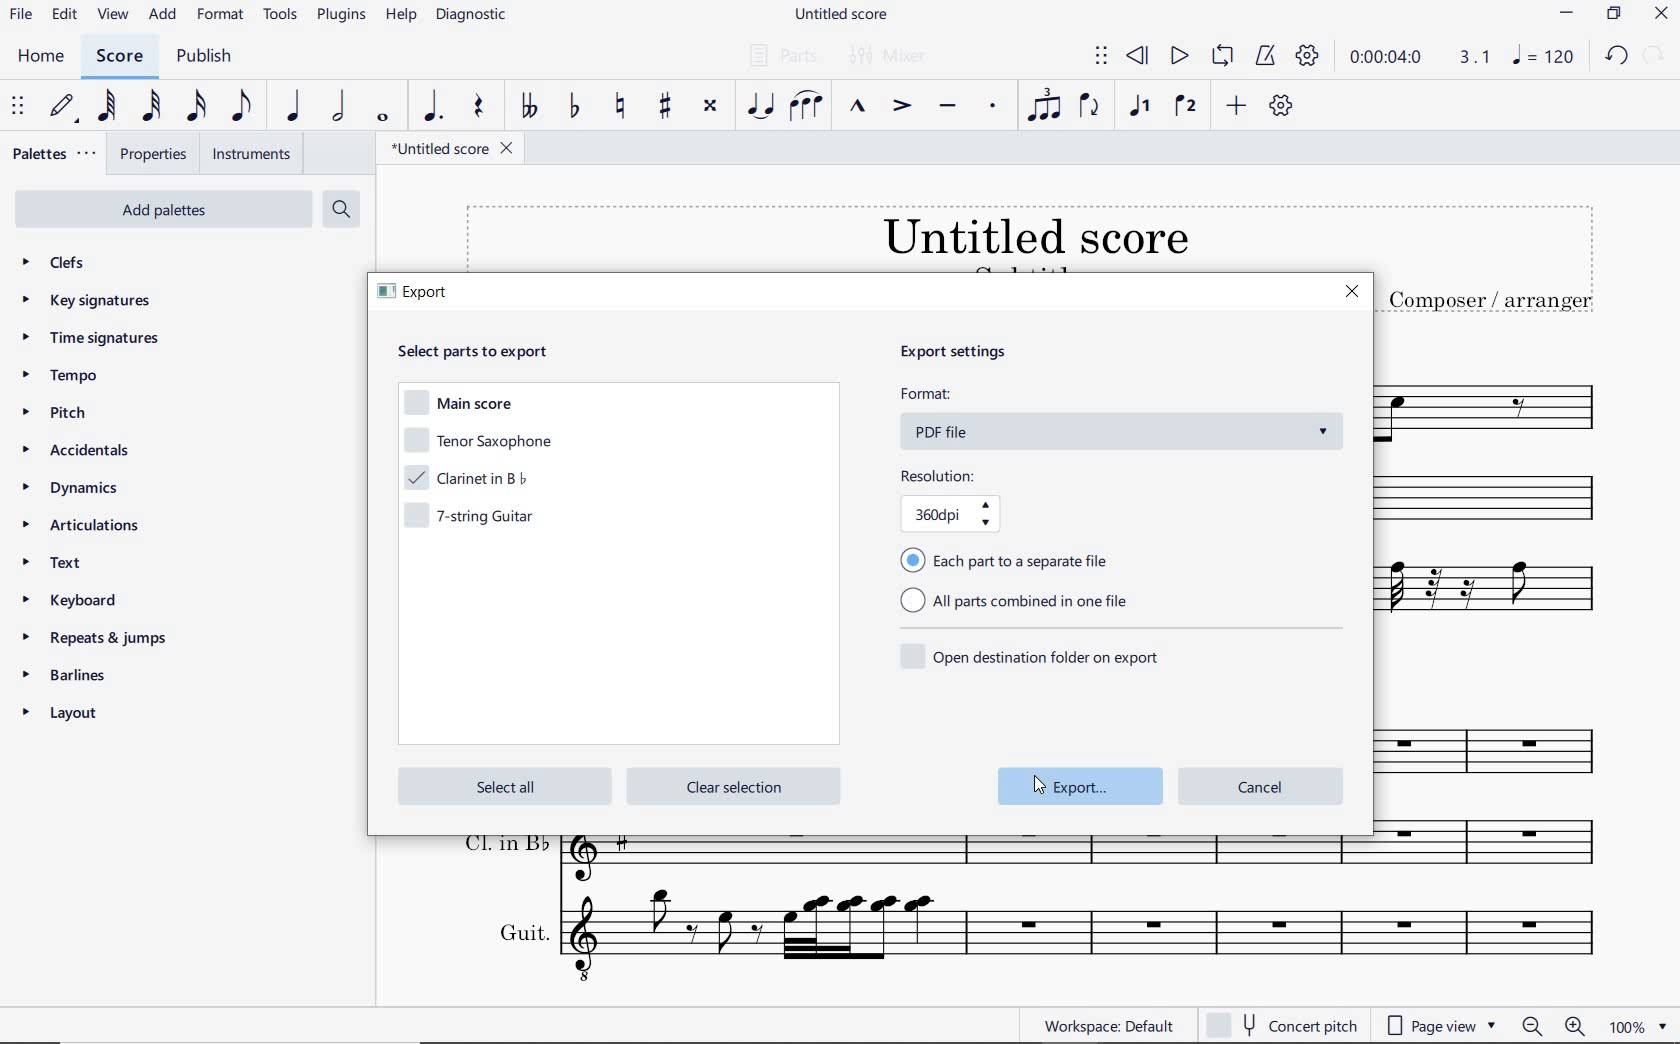 Image resolution: width=1680 pixels, height=1044 pixels. Describe the element at coordinates (1032, 654) in the screenshot. I see `open destination folder on export` at that location.